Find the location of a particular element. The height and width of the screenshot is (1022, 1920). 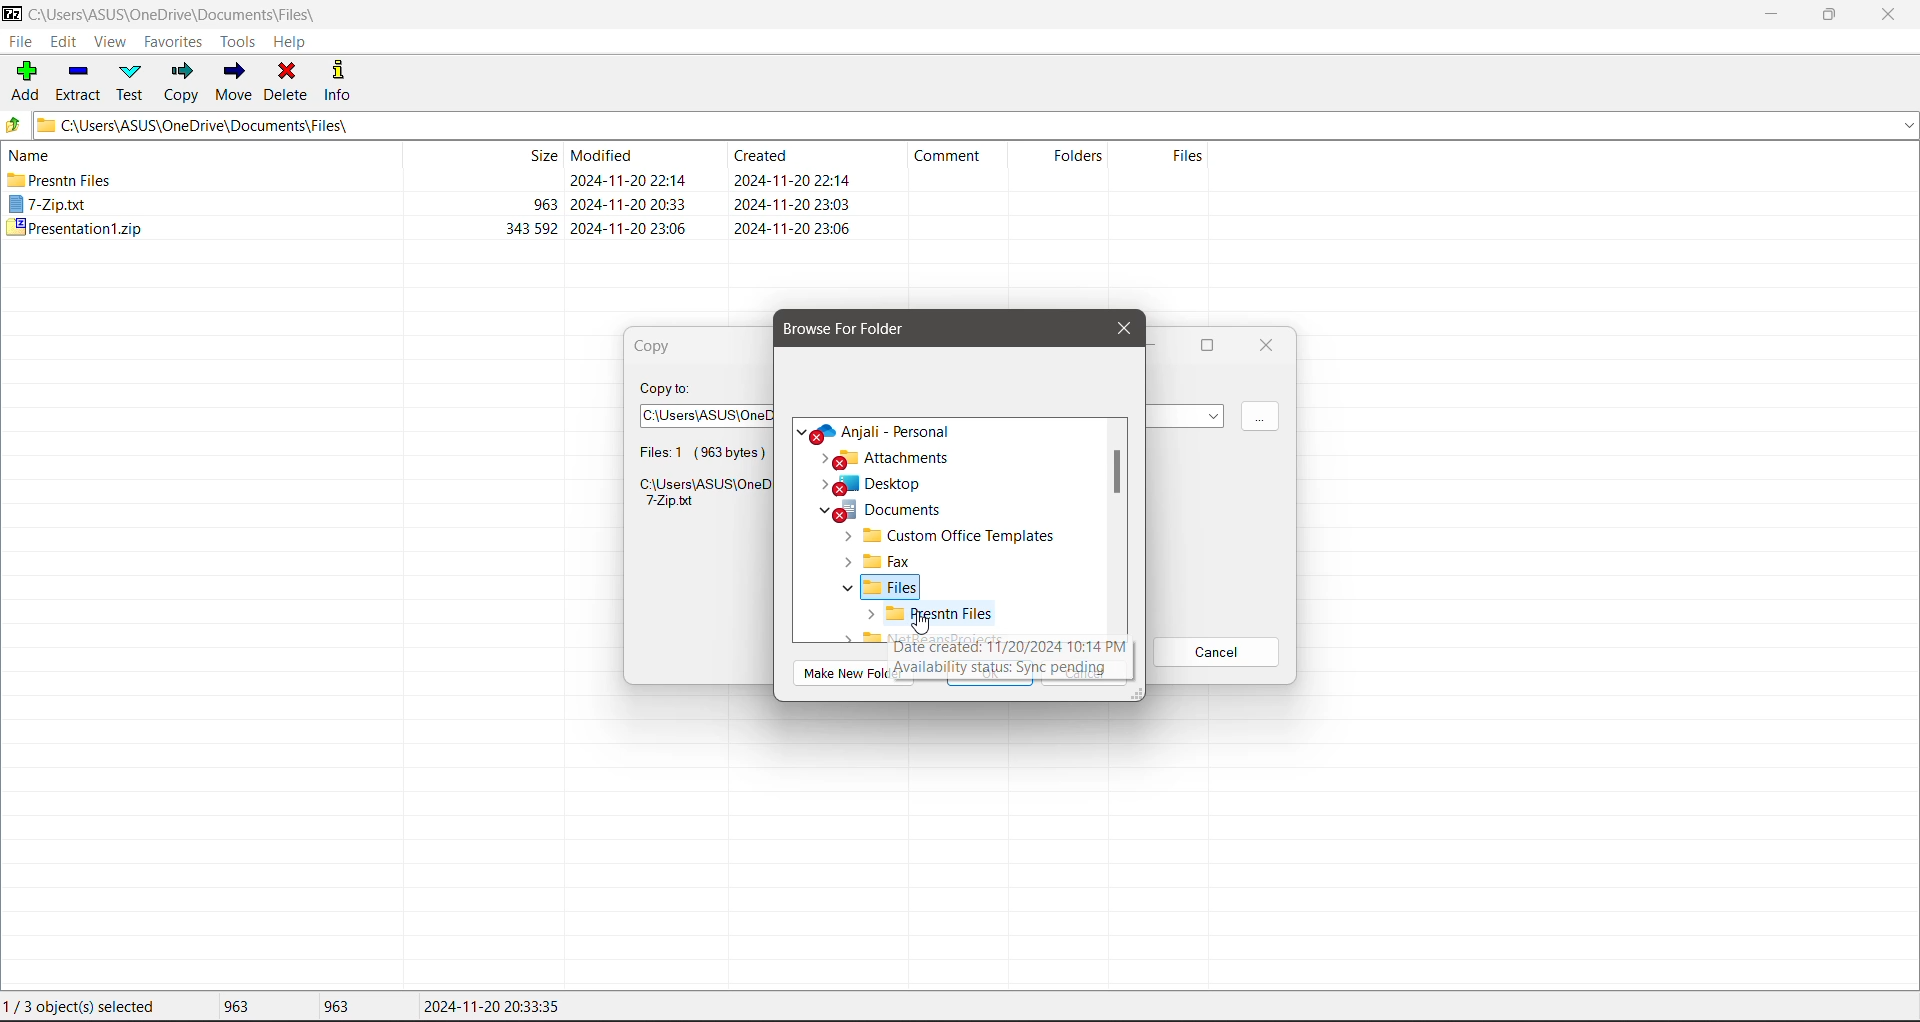

Browse for Folder is located at coordinates (854, 329).